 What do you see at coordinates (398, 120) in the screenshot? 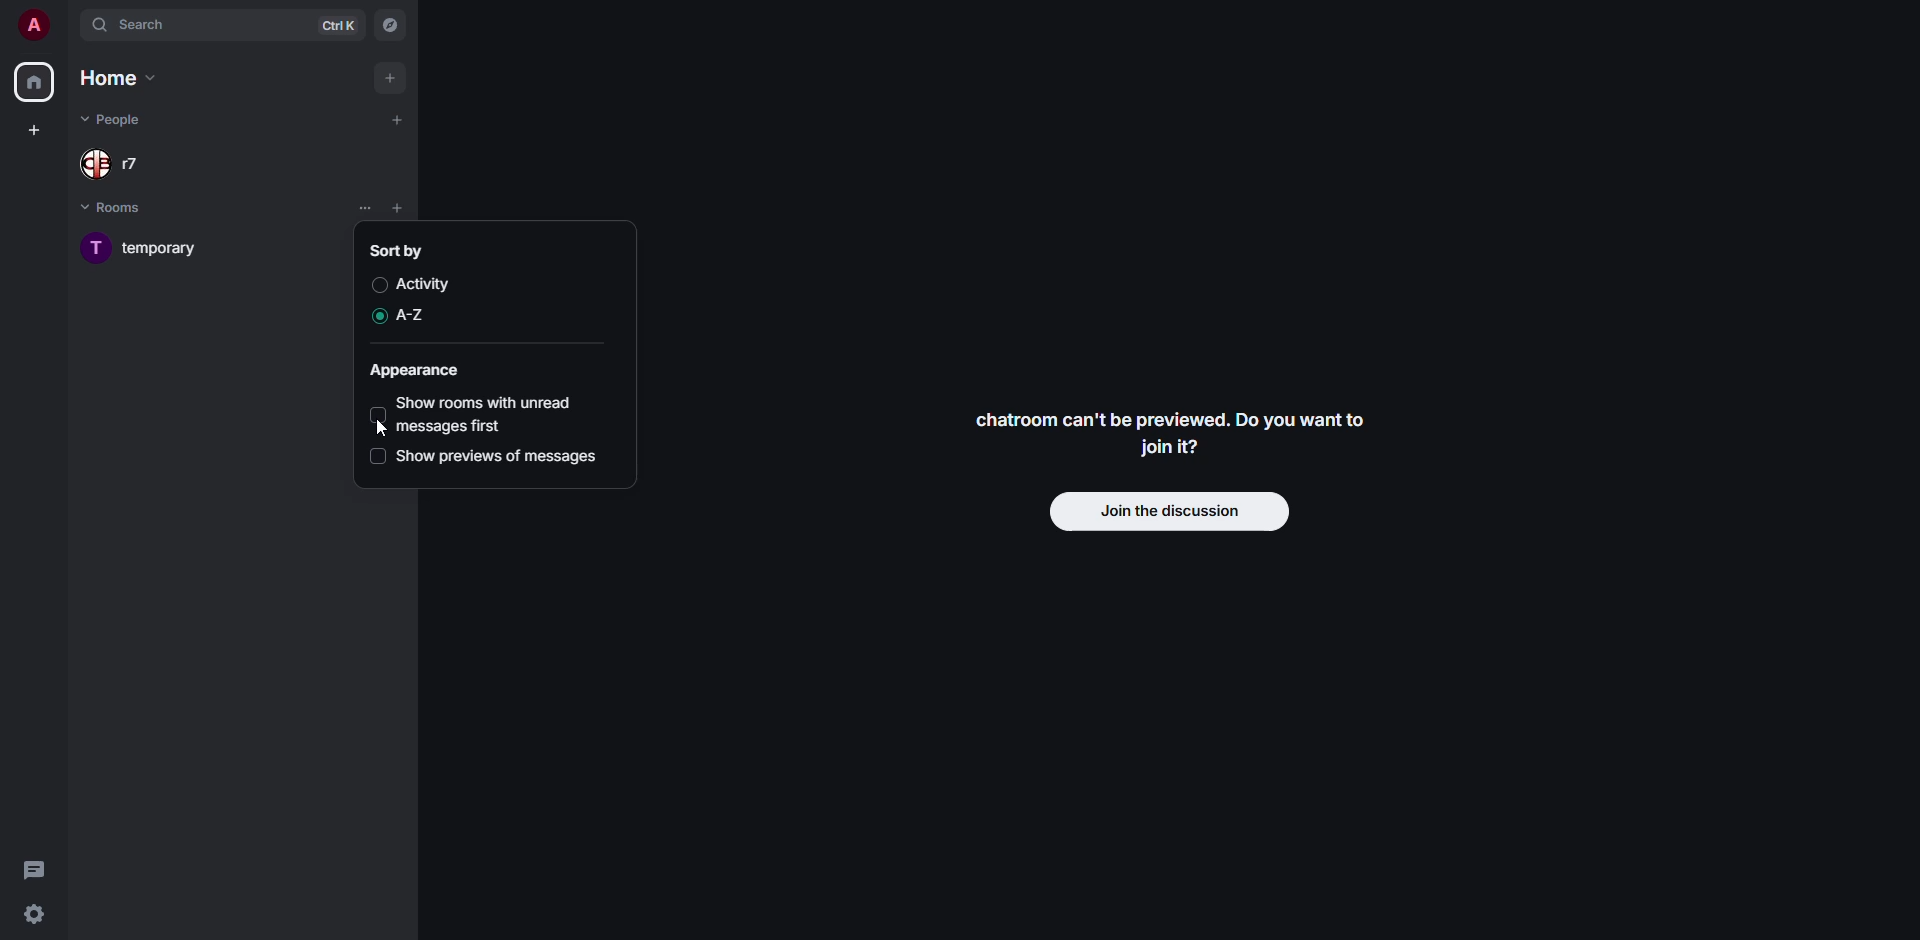
I see `add` at bounding box center [398, 120].